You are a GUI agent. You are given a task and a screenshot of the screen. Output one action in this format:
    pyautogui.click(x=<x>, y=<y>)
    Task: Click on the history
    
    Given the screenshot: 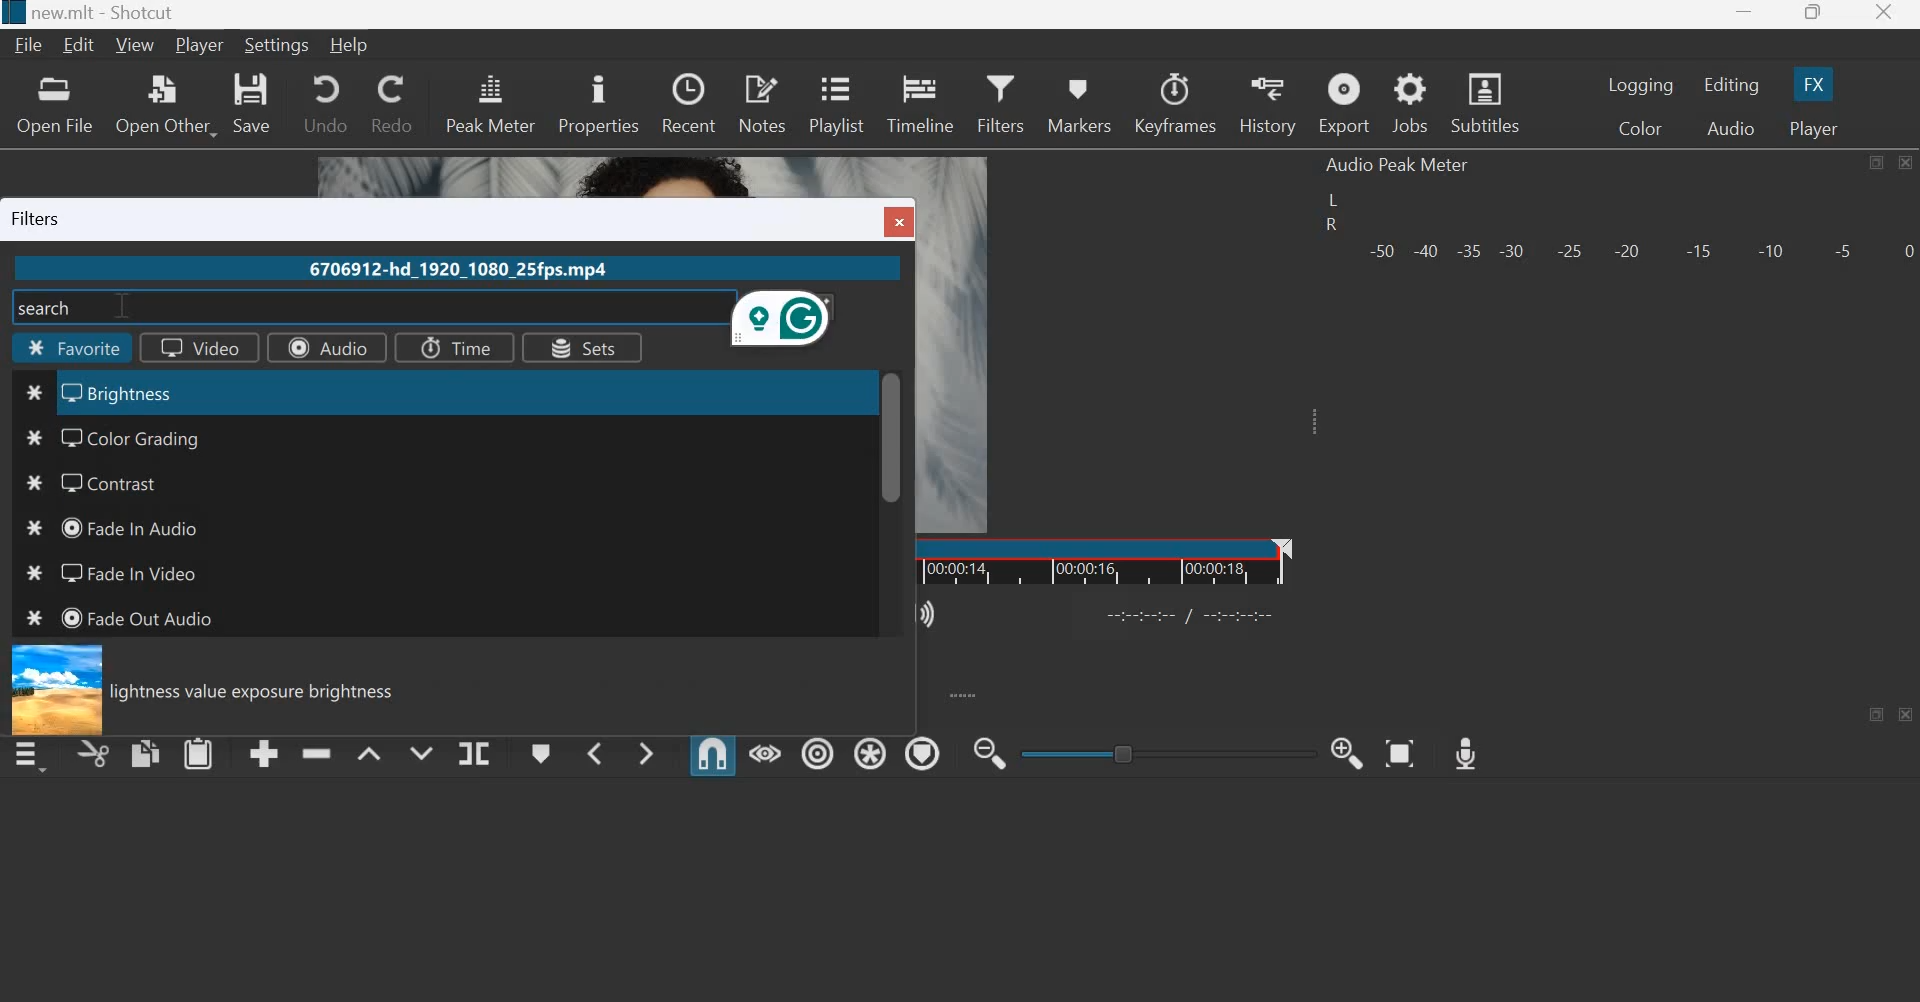 What is the action you would take?
    pyautogui.click(x=1266, y=104)
    